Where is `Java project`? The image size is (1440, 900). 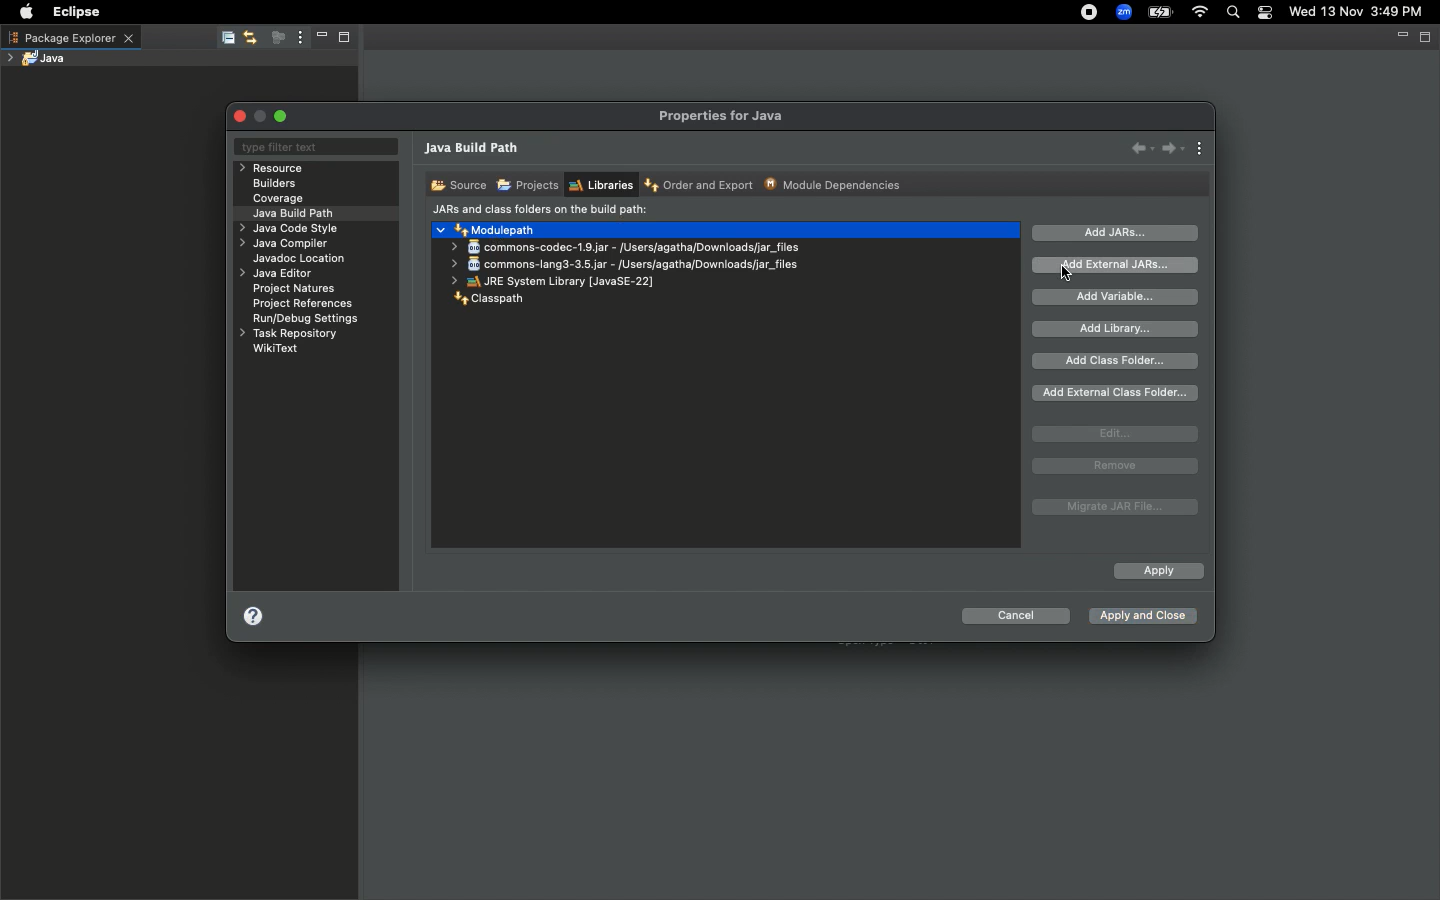 Java project is located at coordinates (41, 58).